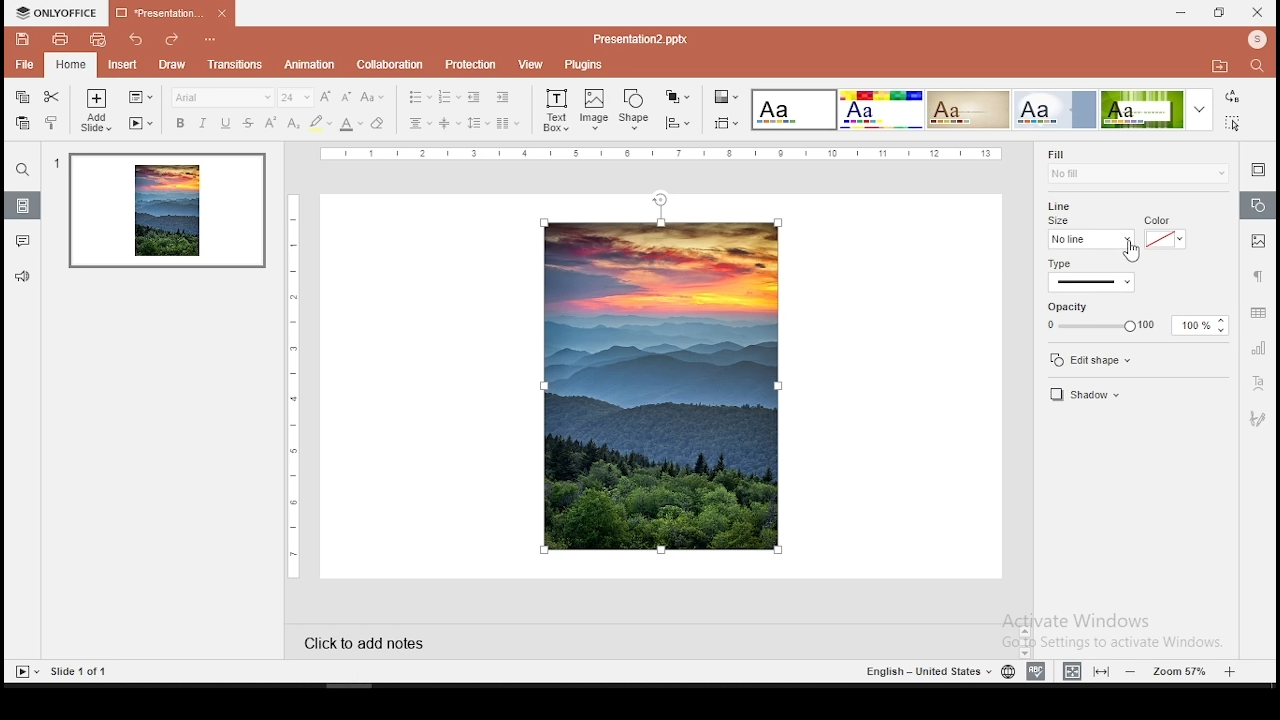 This screenshot has height=720, width=1280. I want to click on line color, so click(1166, 232).